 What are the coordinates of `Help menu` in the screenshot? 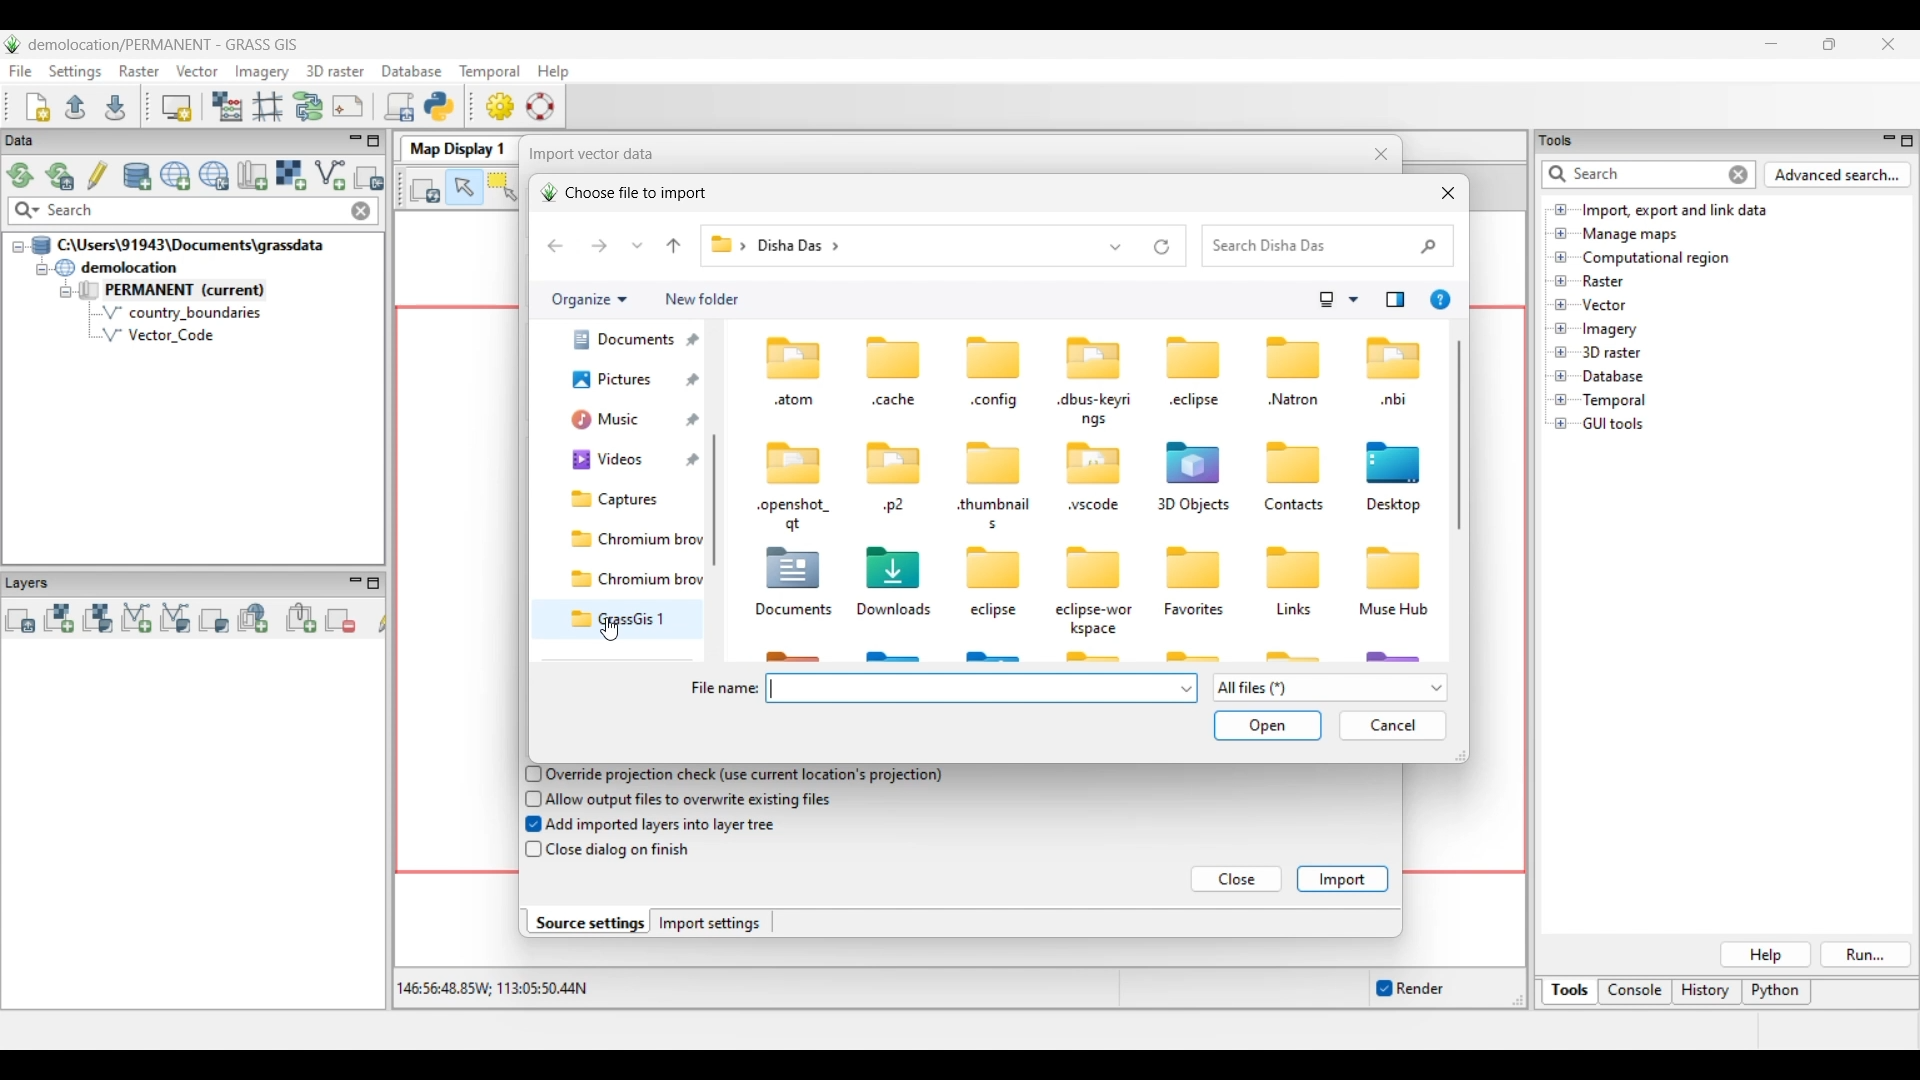 It's located at (553, 71).